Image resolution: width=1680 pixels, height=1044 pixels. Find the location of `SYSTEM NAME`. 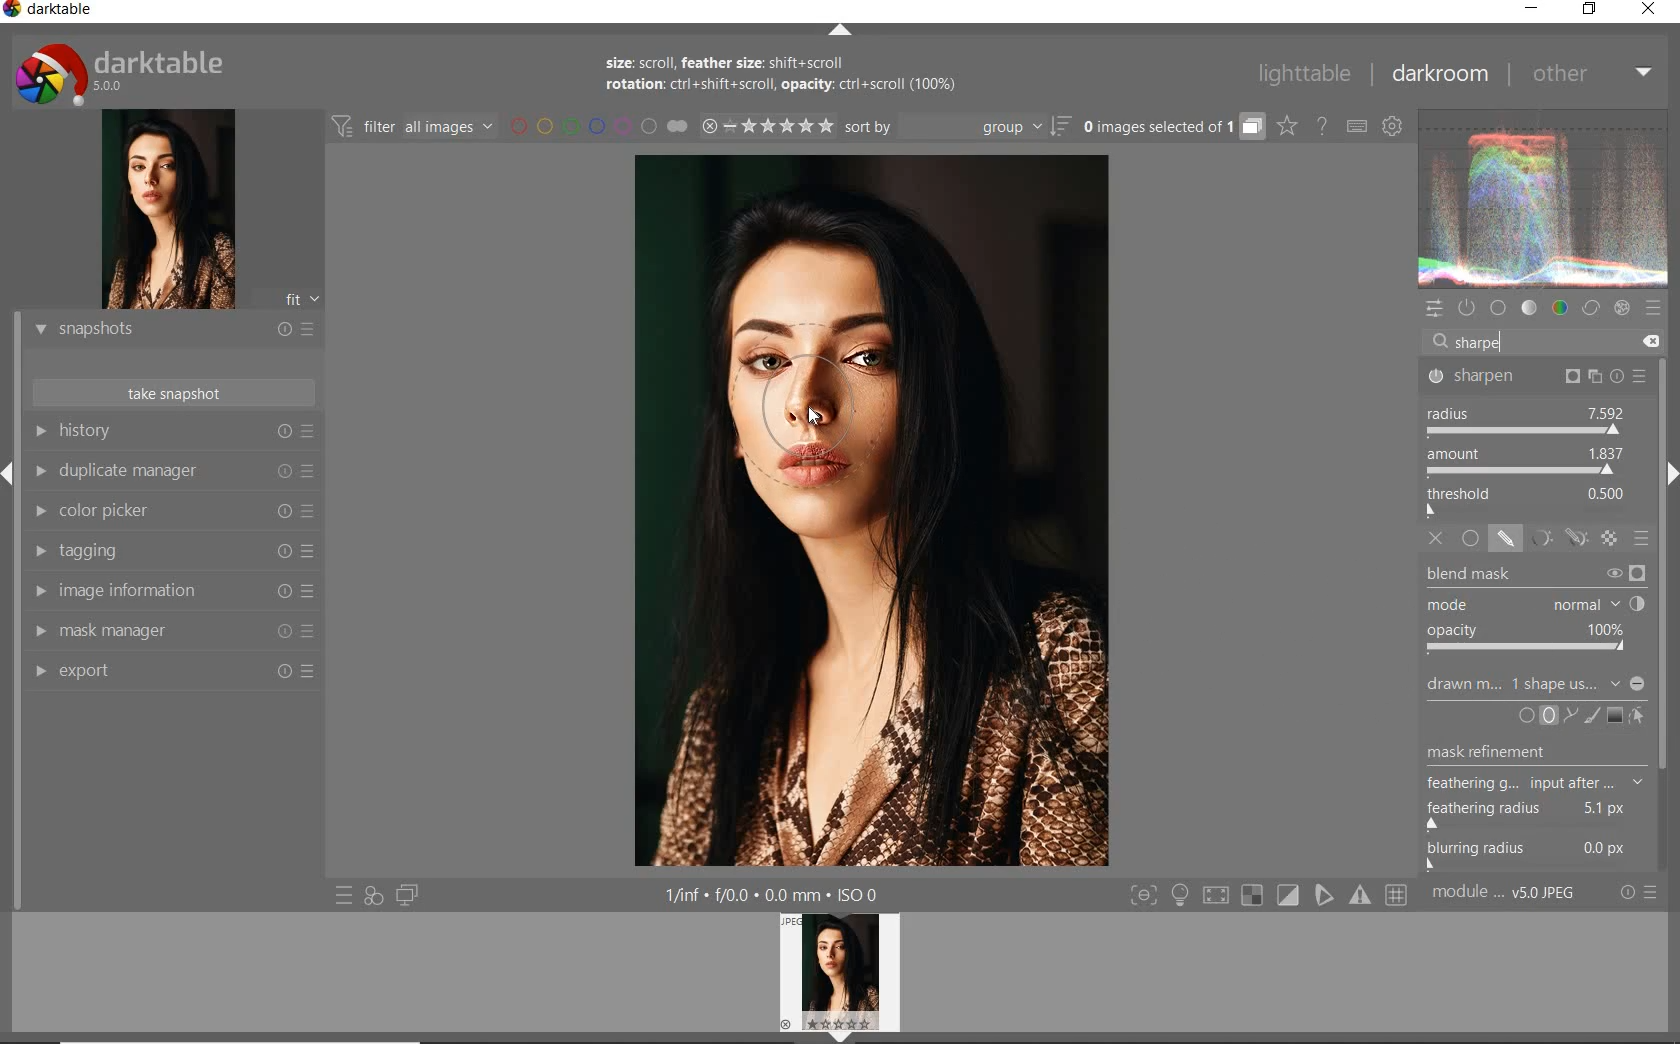

SYSTEM NAME is located at coordinates (55, 12).